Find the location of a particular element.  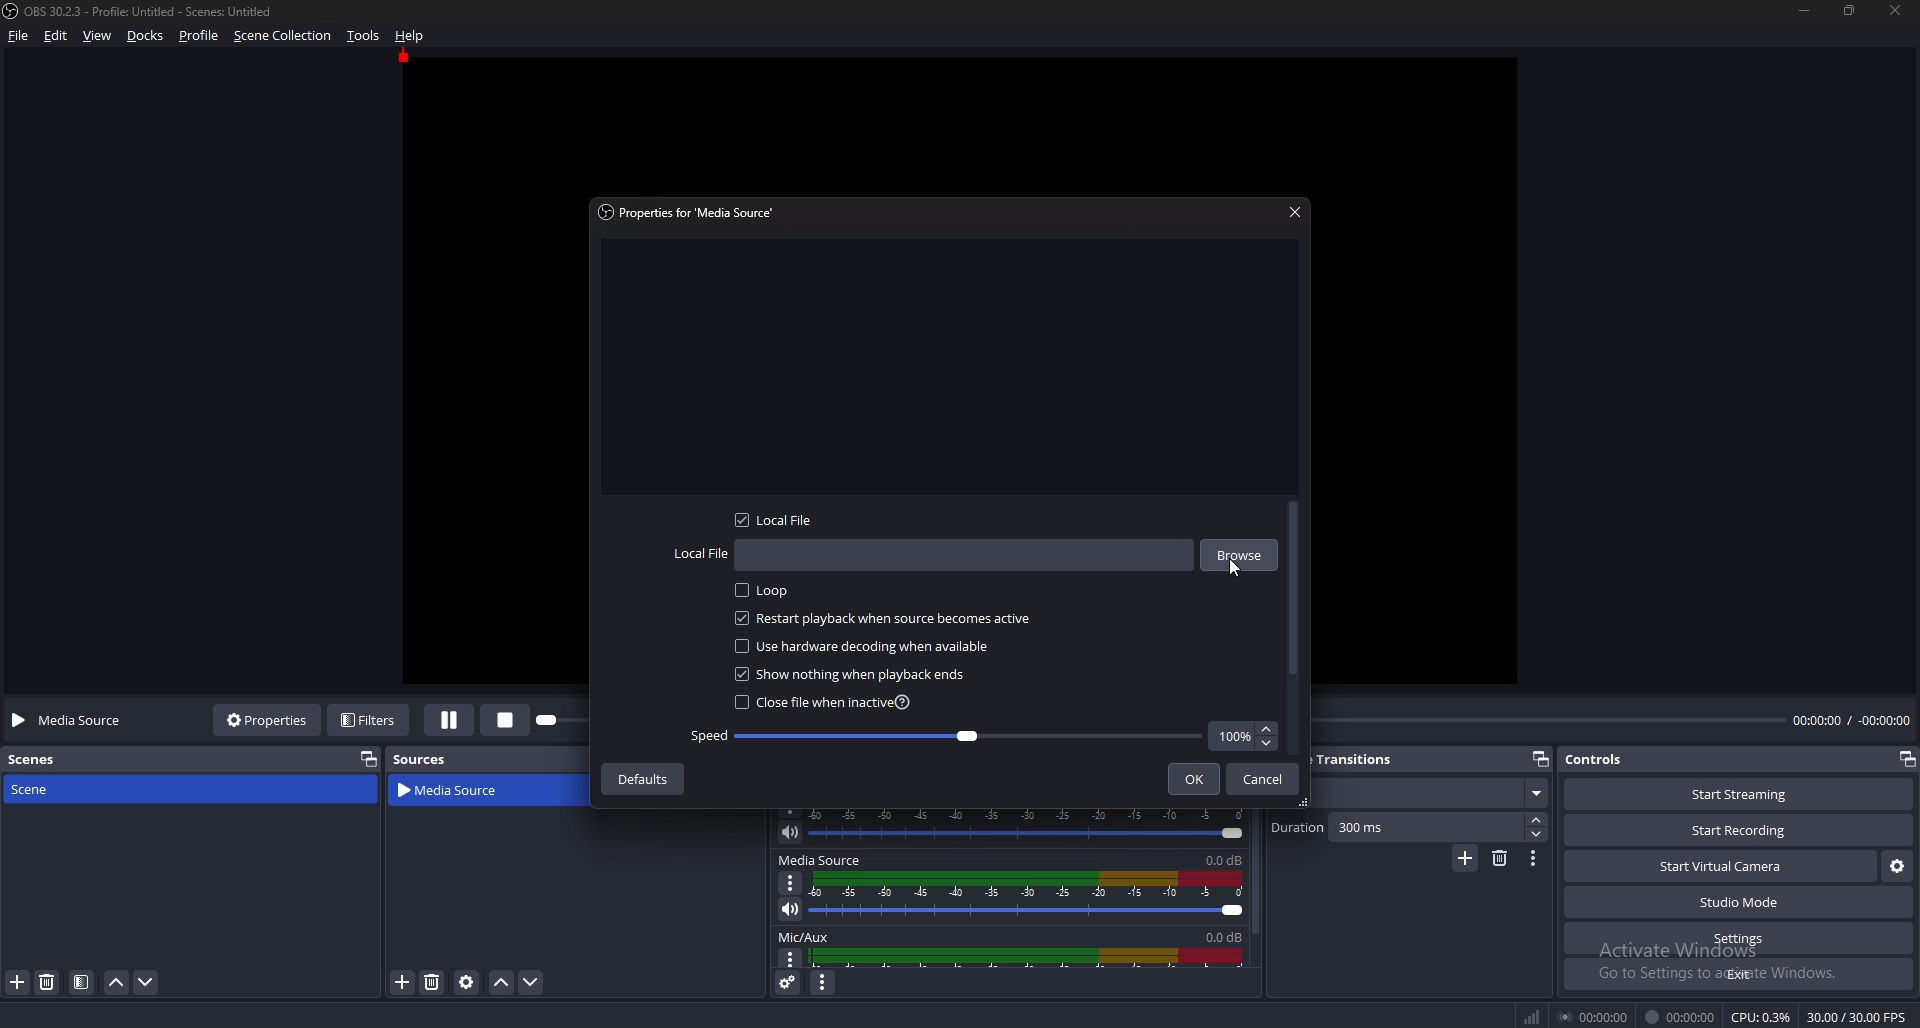

mute is located at coordinates (790, 909).